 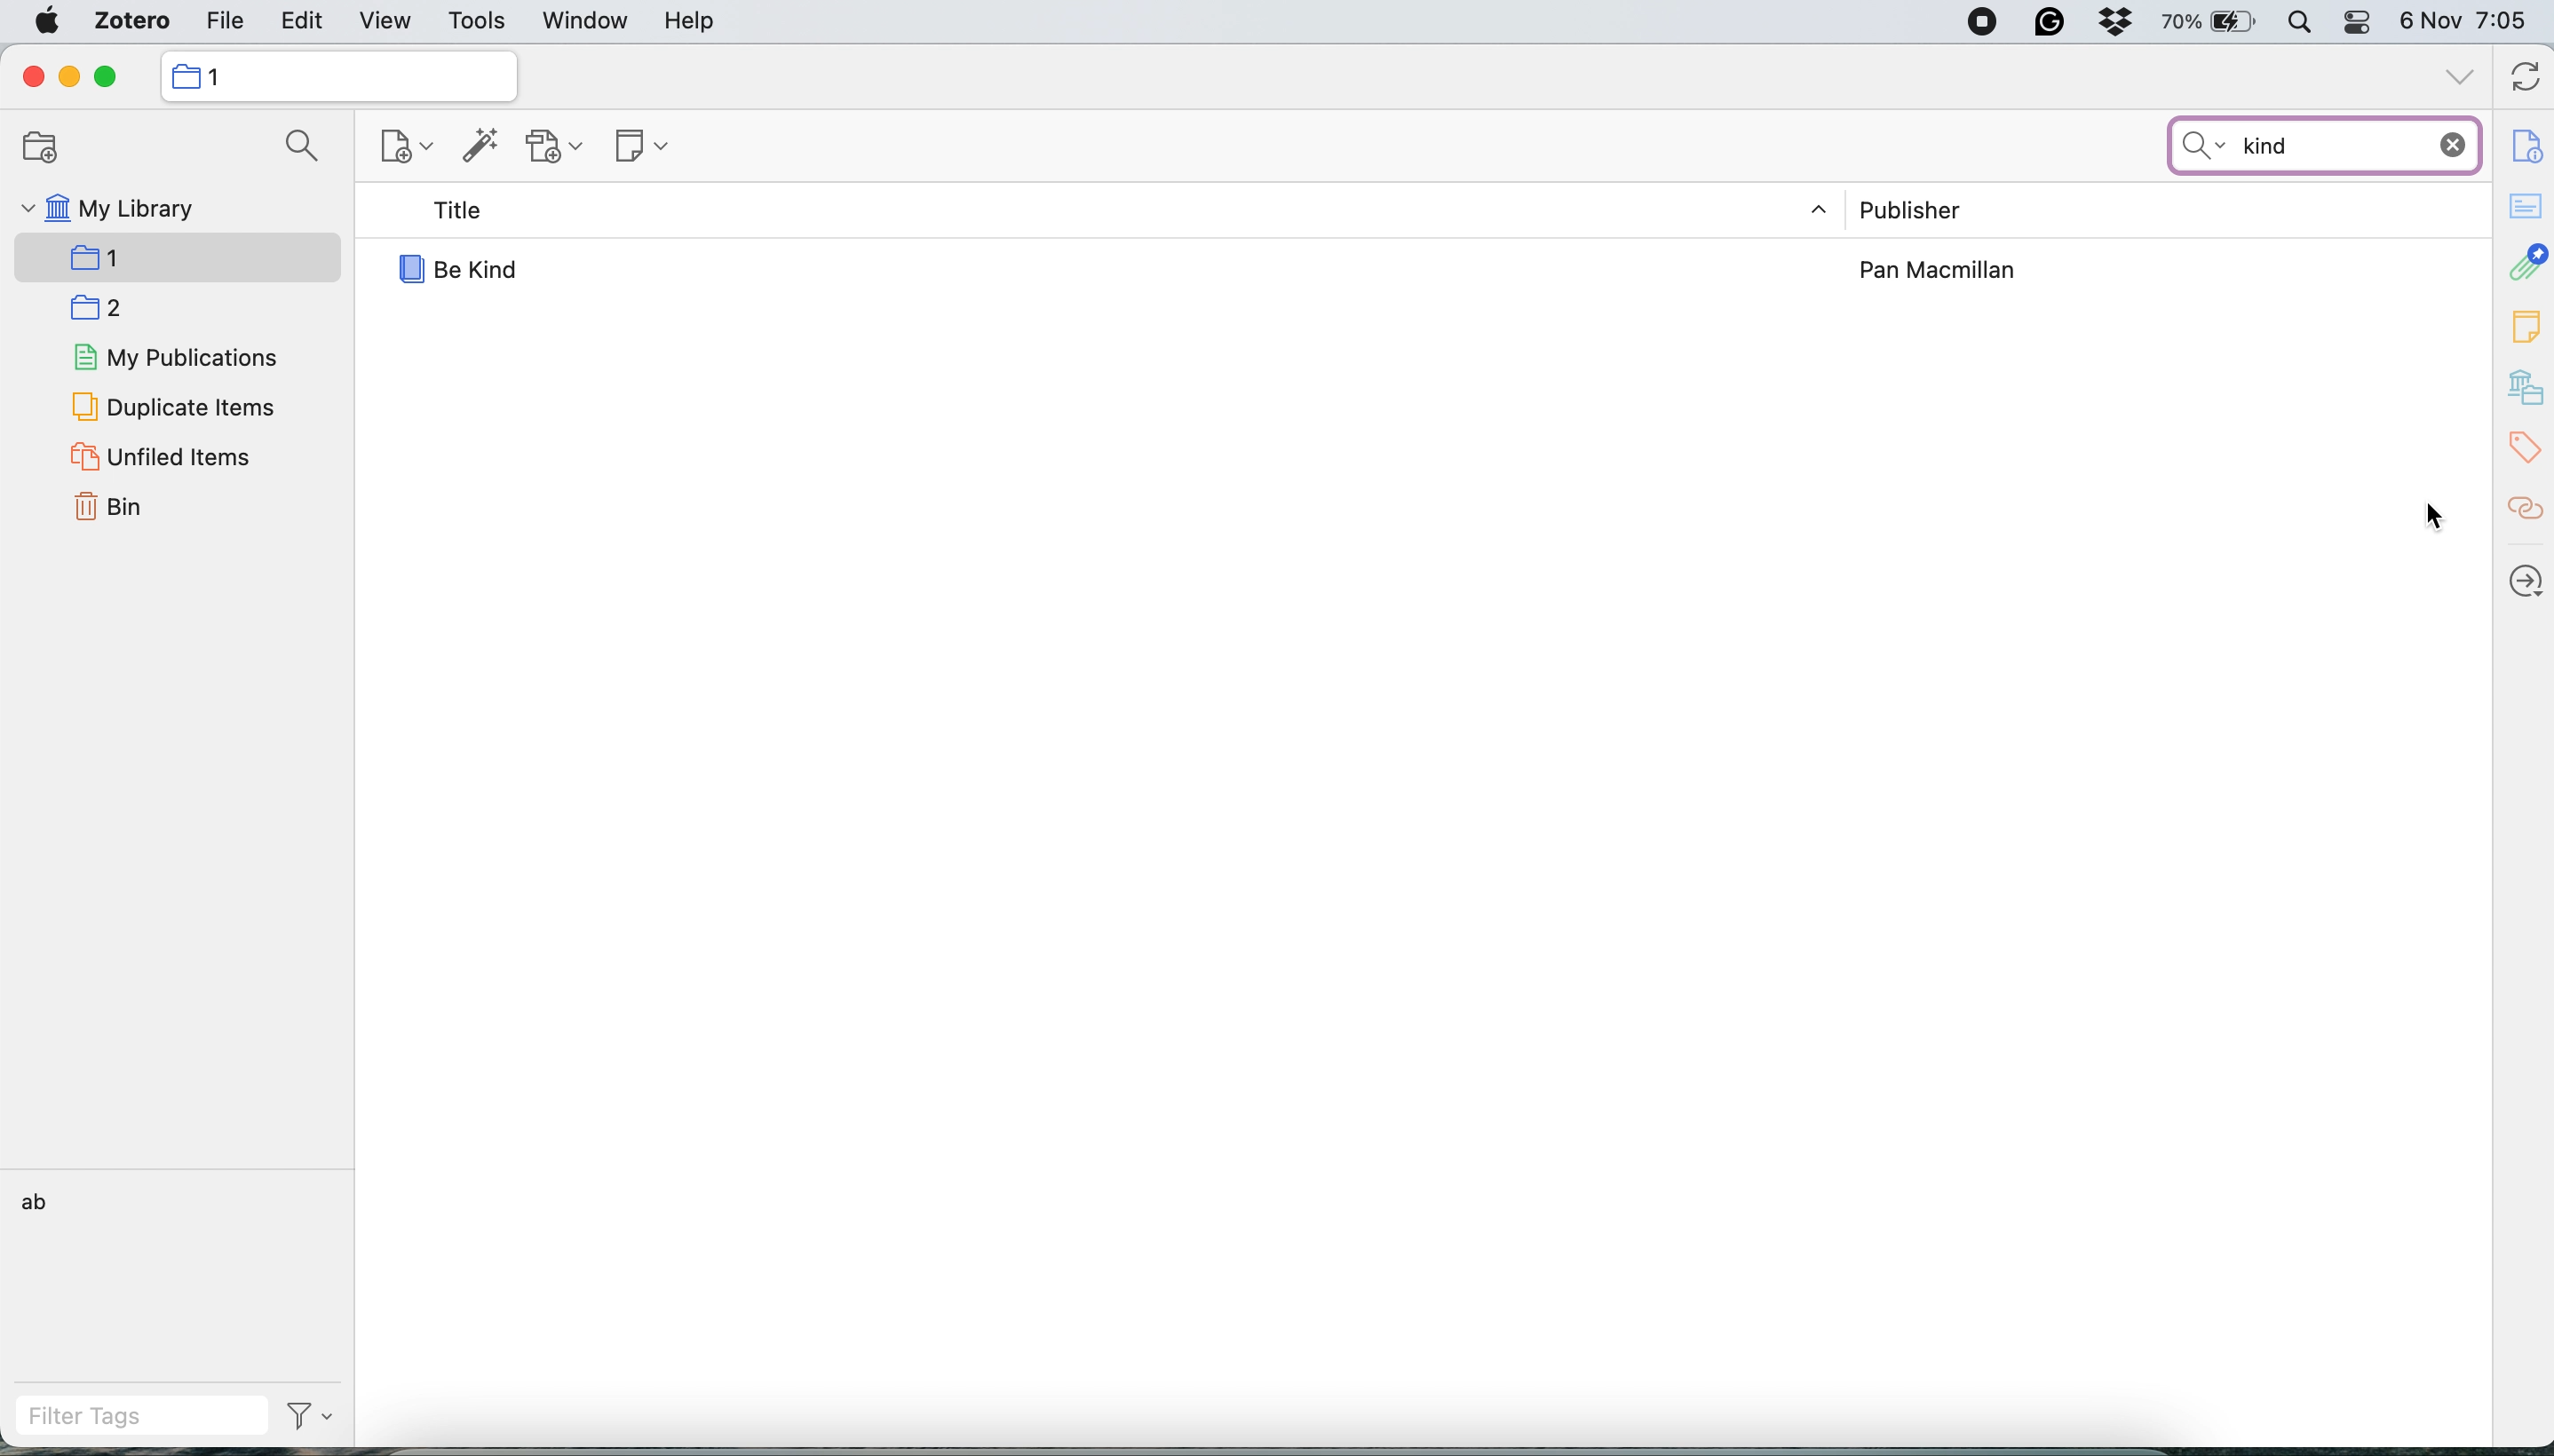 I want to click on Pan Macmillan, so click(x=1940, y=271).